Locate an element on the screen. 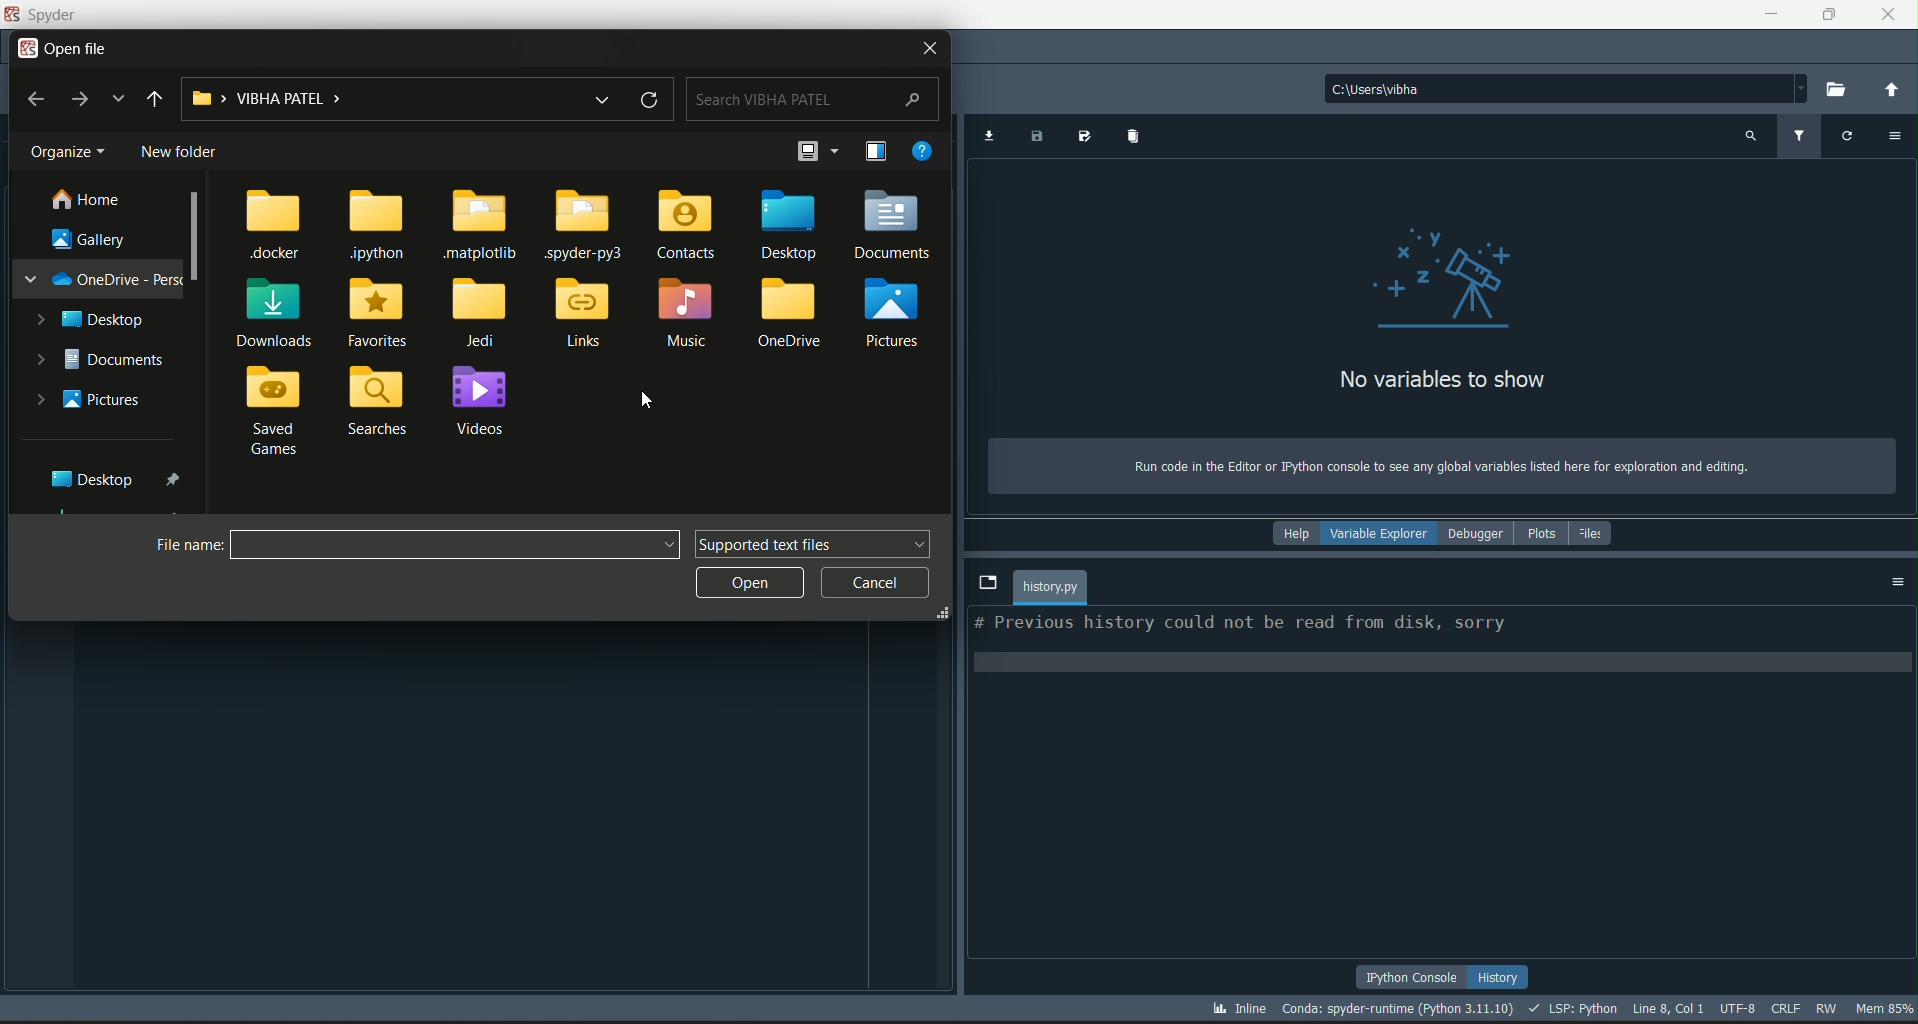 The height and width of the screenshot is (1024, 1918). .docker is located at coordinates (276, 227).